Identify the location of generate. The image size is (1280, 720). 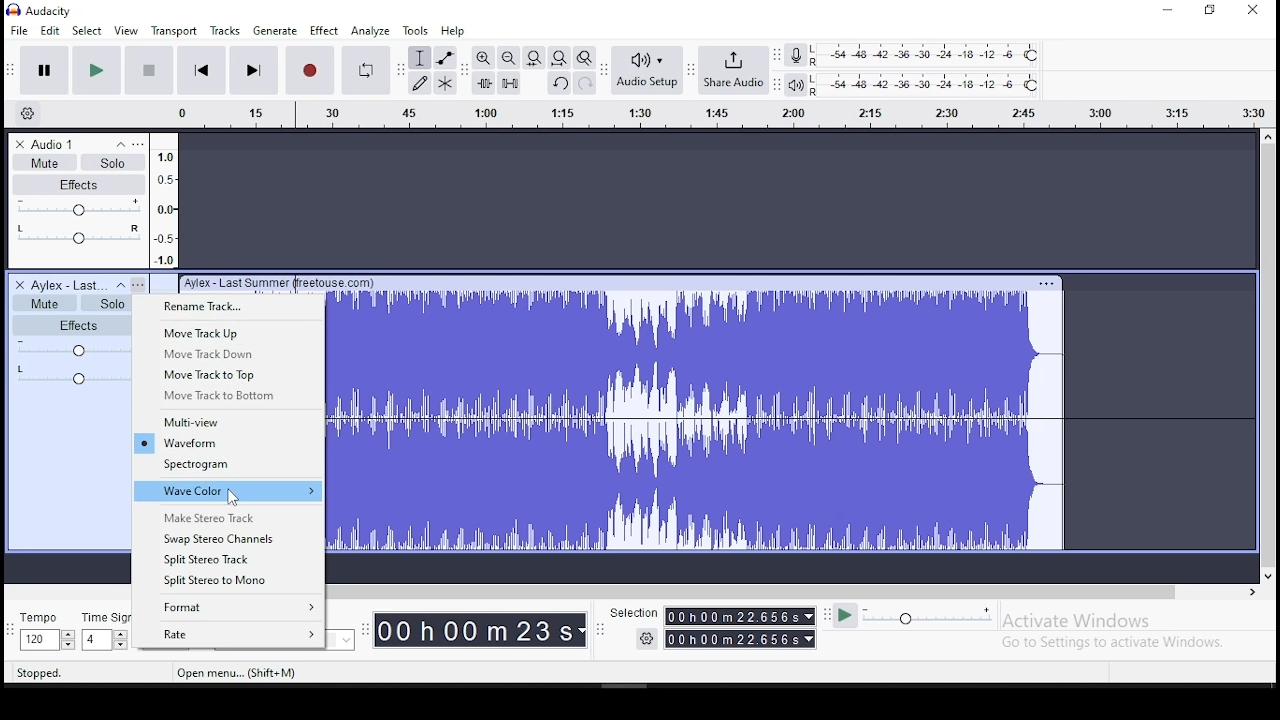
(277, 29).